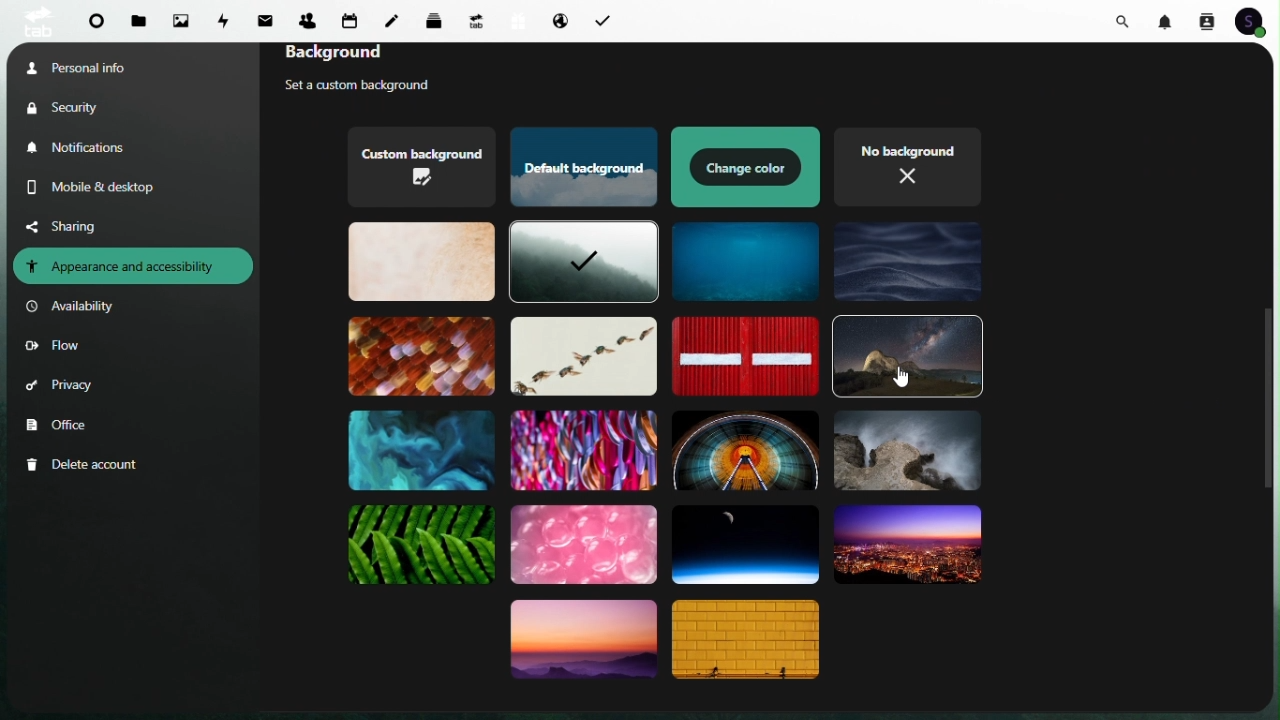 The height and width of the screenshot is (720, 1280). Describe the element at coordinates (905, 545) in the screenshot. I see `Themes` at that location.